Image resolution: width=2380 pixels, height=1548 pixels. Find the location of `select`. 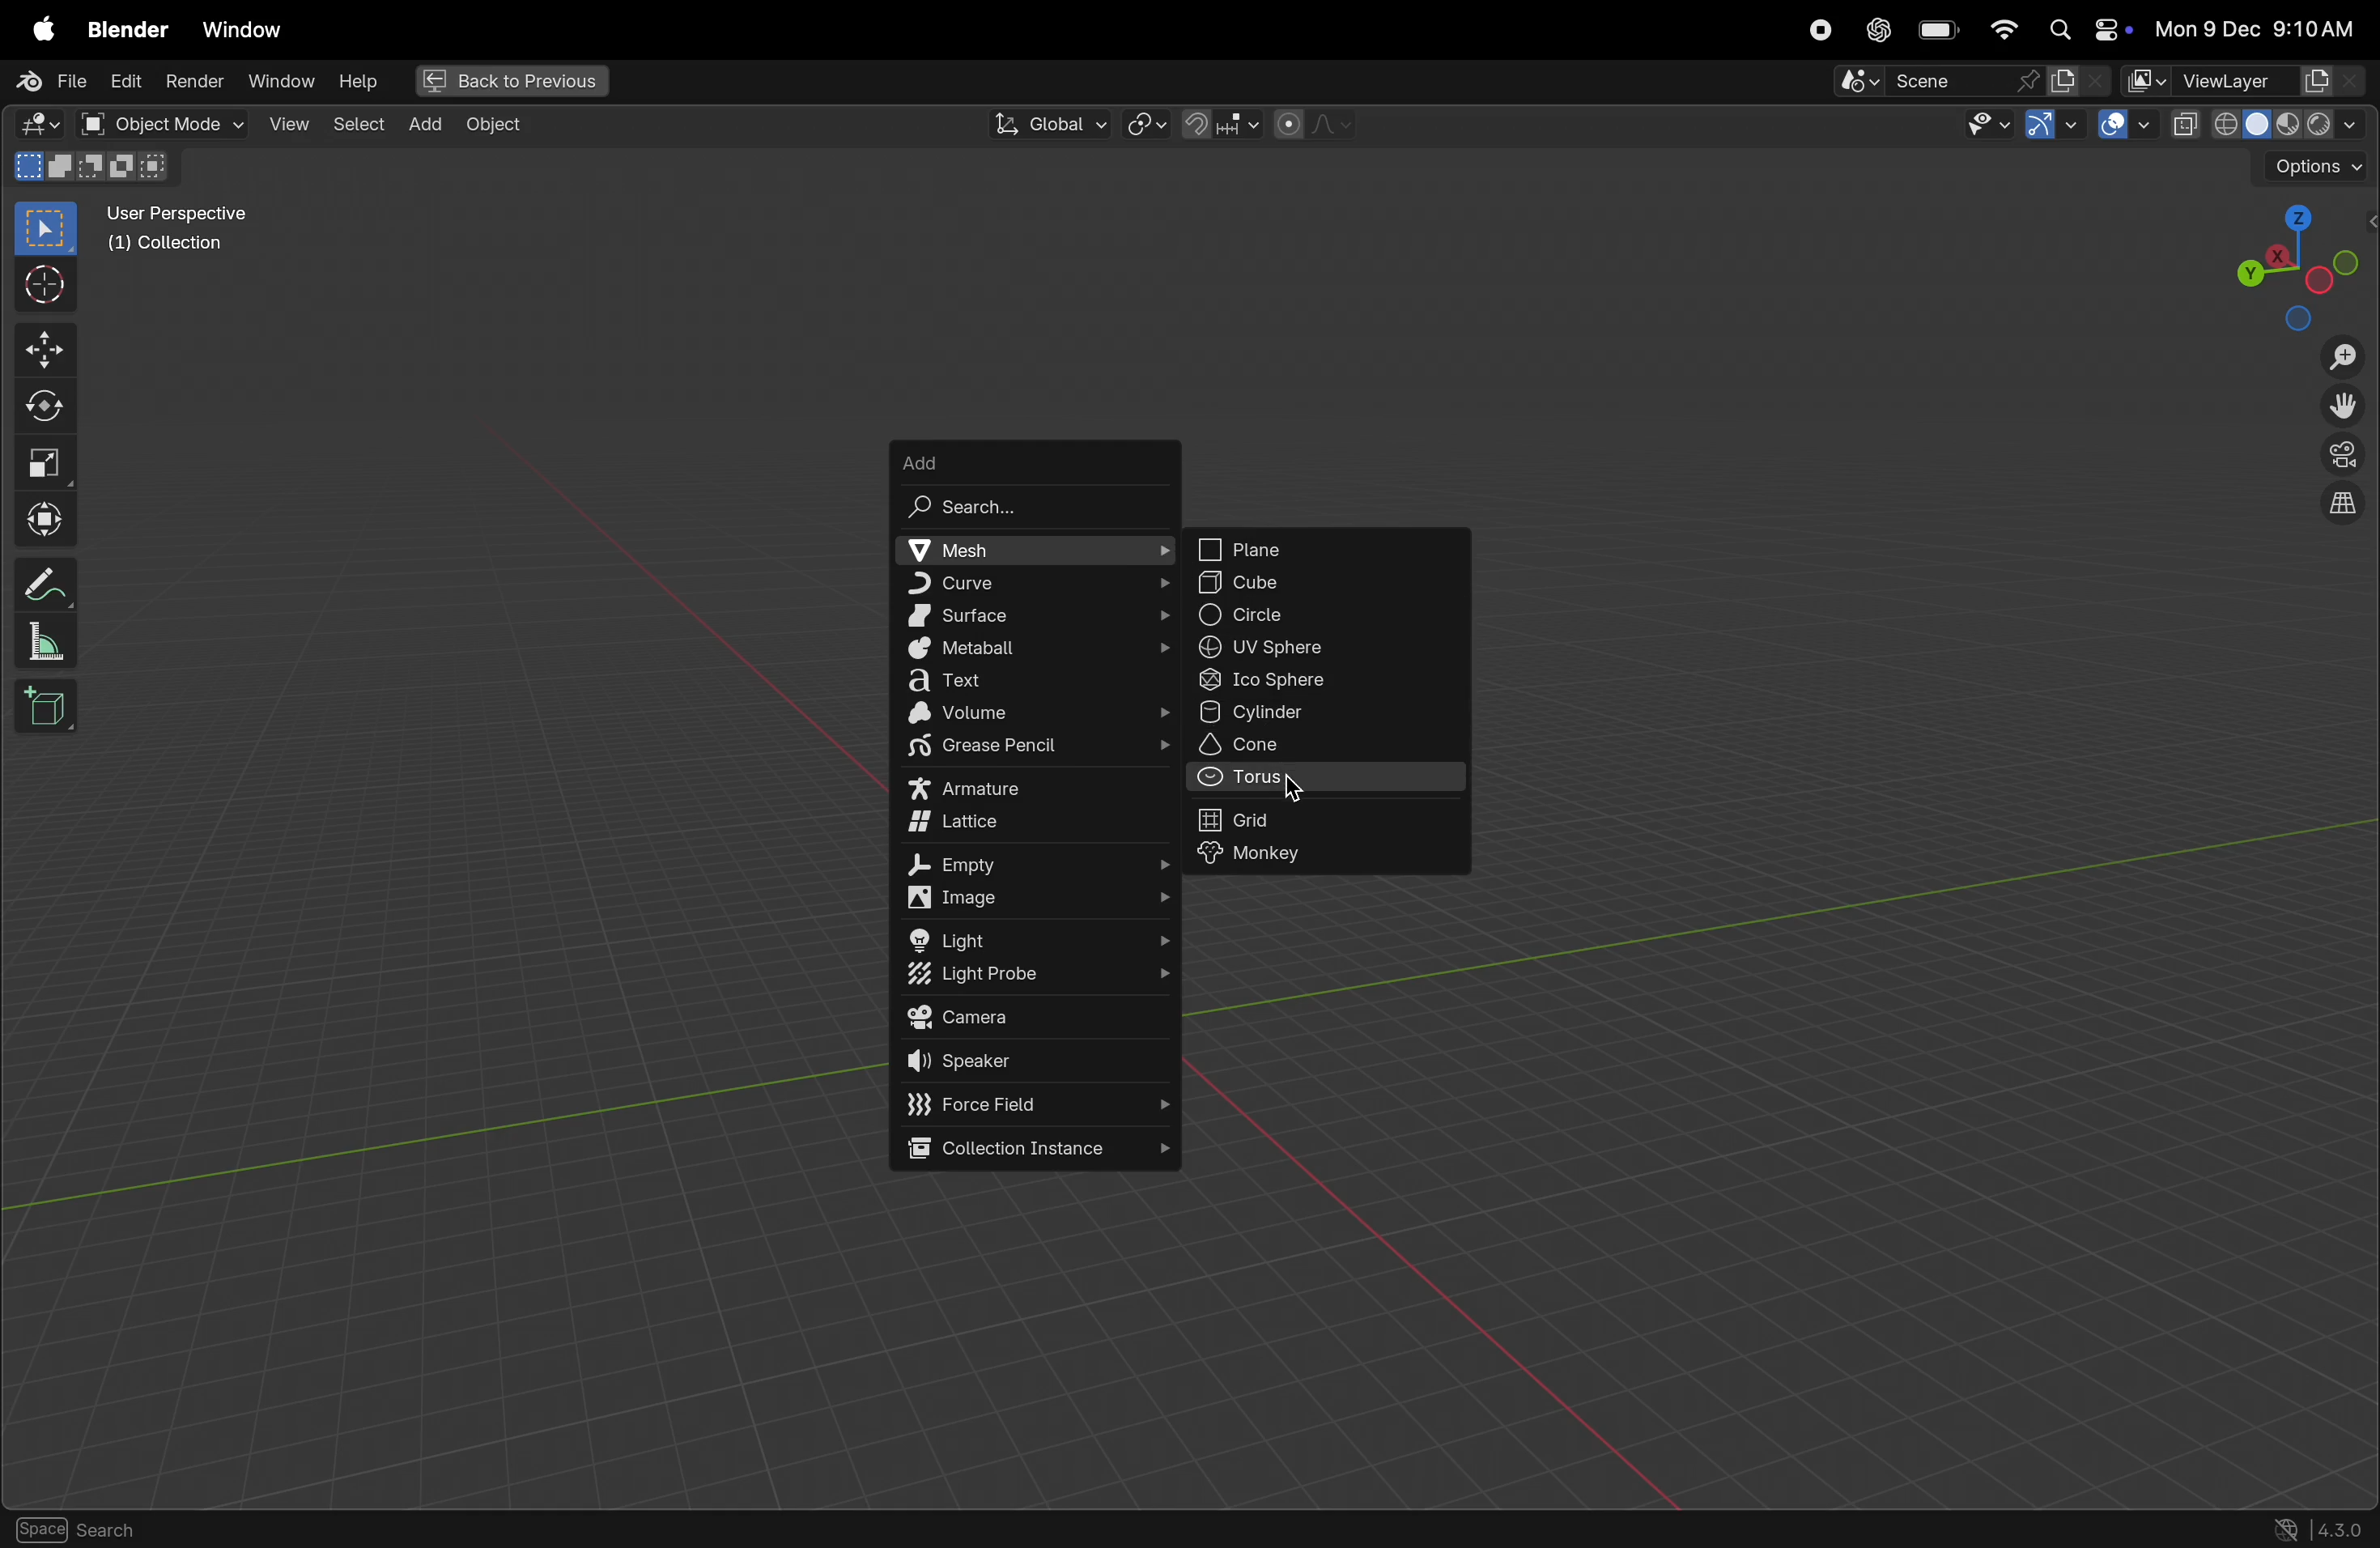

select is located at coordinates (47, 229).